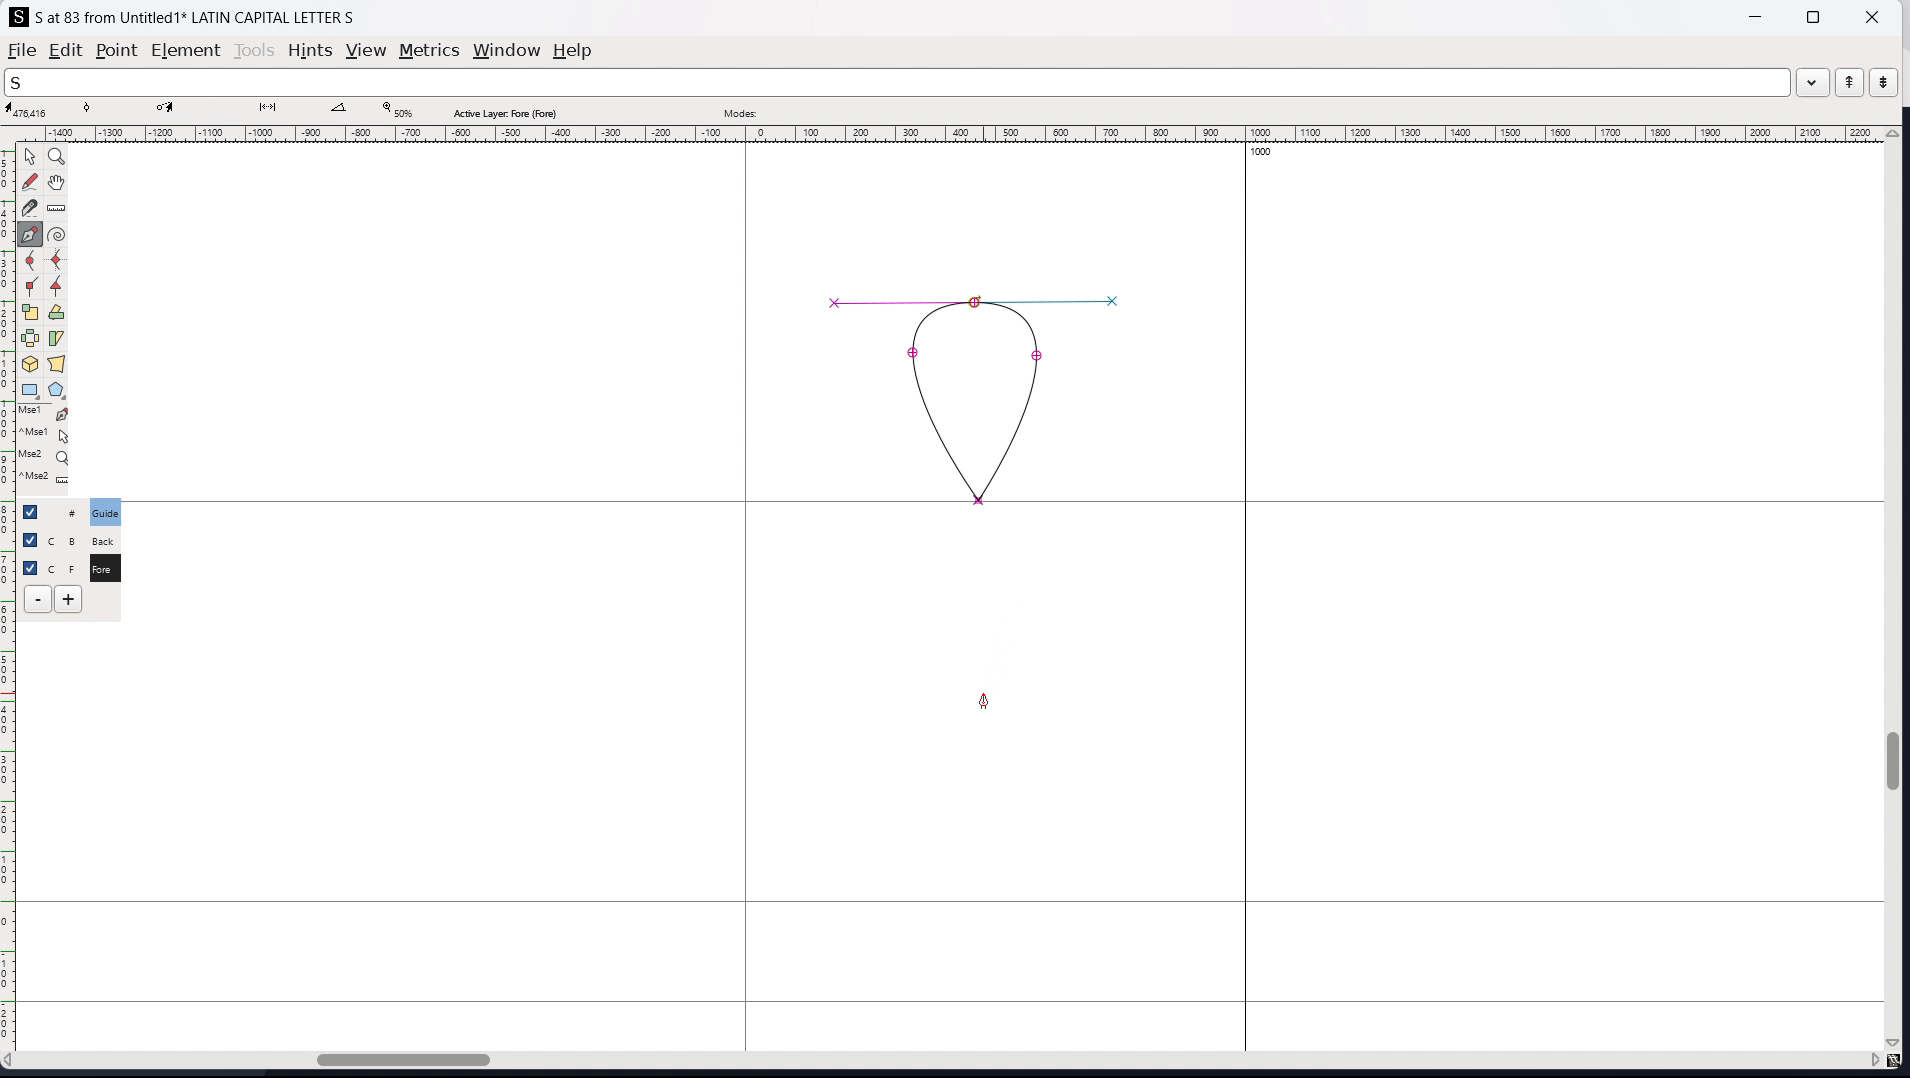 The width and height of the screenshot is (1910, 1078). What do you see at coordinates (58, 158) in the screenshot?
I see `magnify` at bounding box center [58, 158].